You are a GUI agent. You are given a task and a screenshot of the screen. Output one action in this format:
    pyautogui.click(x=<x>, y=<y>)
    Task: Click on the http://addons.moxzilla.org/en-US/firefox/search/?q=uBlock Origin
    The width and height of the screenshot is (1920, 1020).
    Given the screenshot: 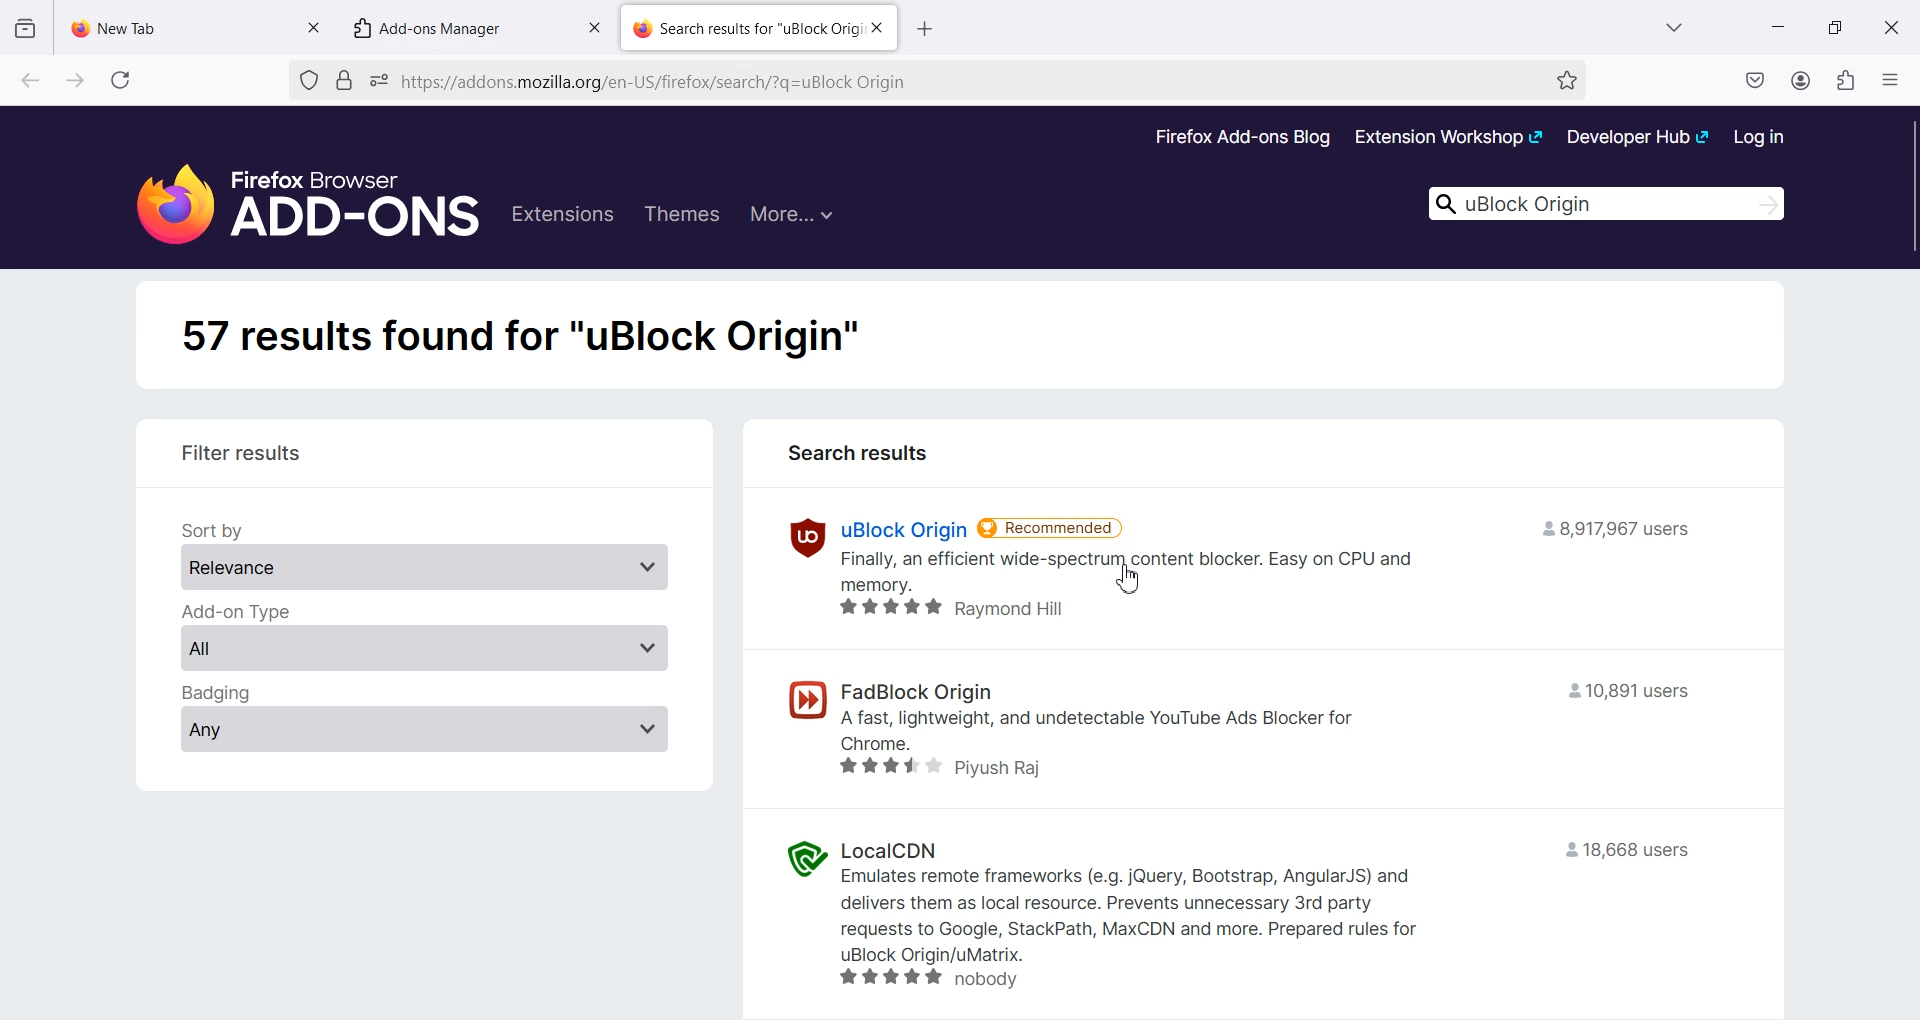 What is the action you would take?
    pyautogui.click(x=965, y=82)
    